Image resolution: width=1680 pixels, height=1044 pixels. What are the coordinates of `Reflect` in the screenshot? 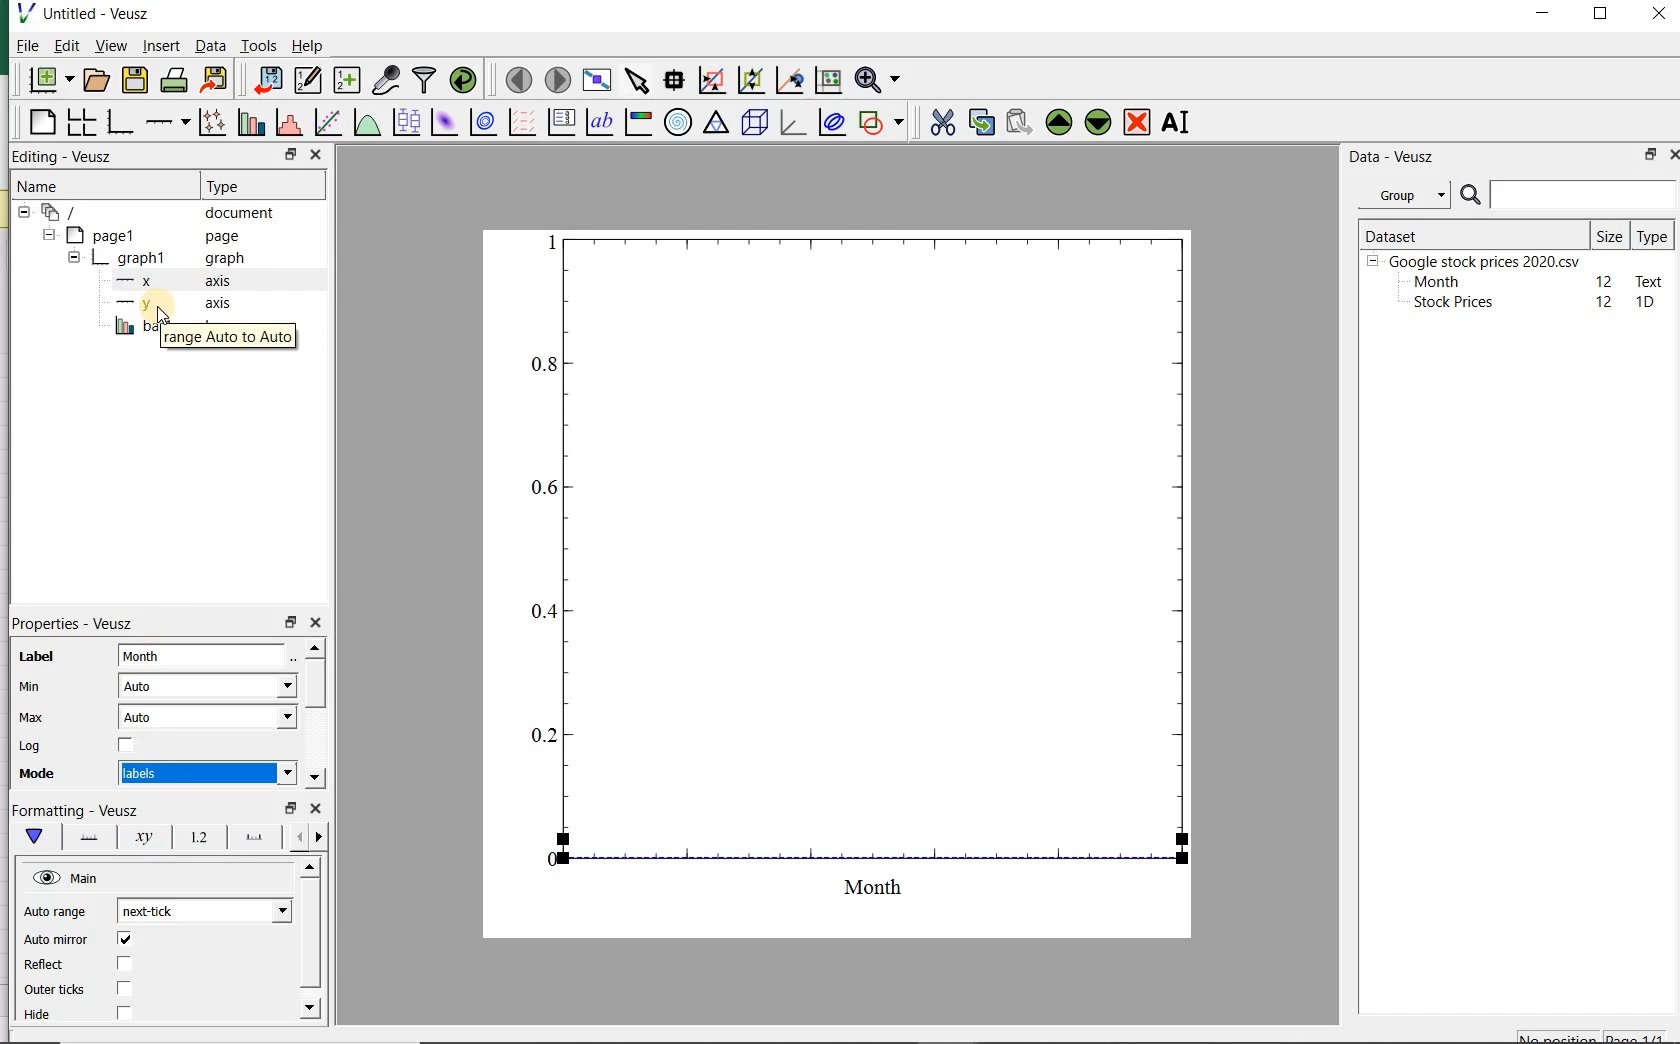 It's located at (47, 965).